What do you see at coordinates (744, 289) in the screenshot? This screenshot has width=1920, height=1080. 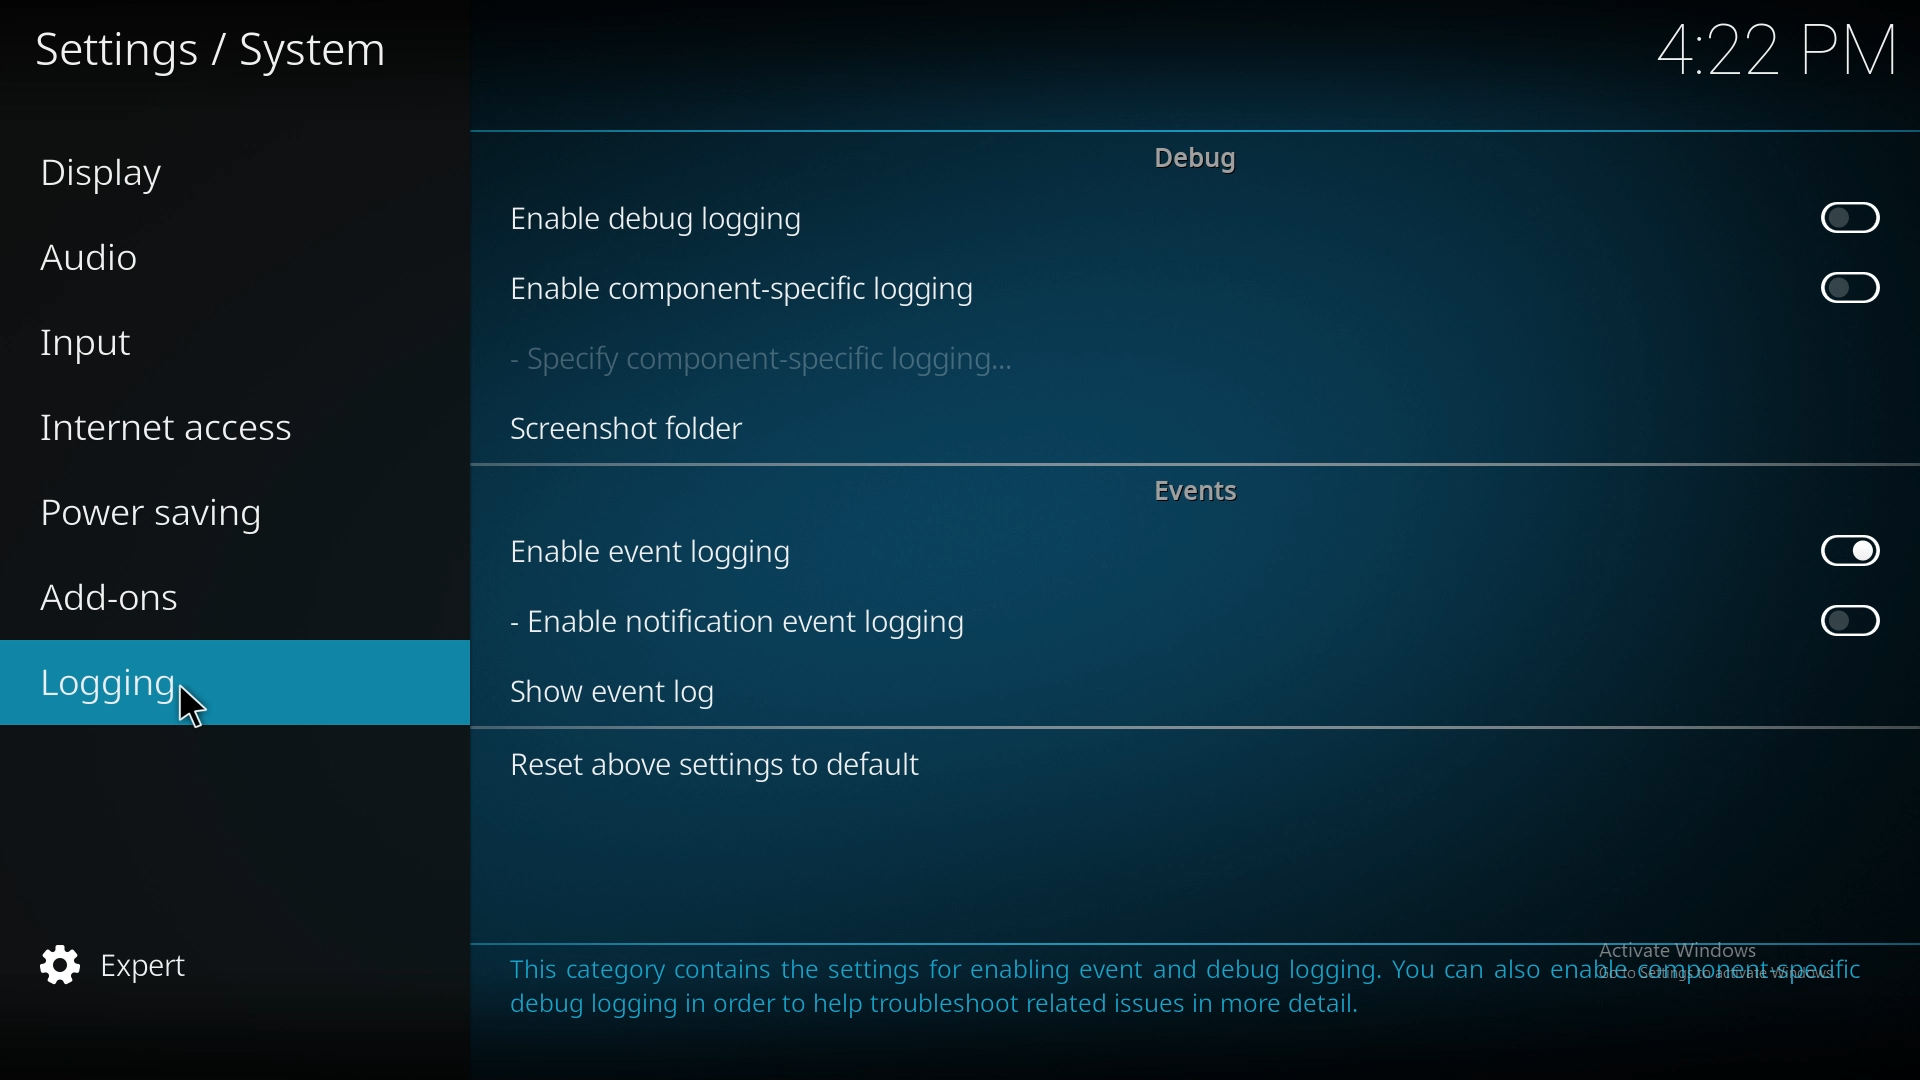 I see `enable component specific logging` at bounding box center [744, 289].